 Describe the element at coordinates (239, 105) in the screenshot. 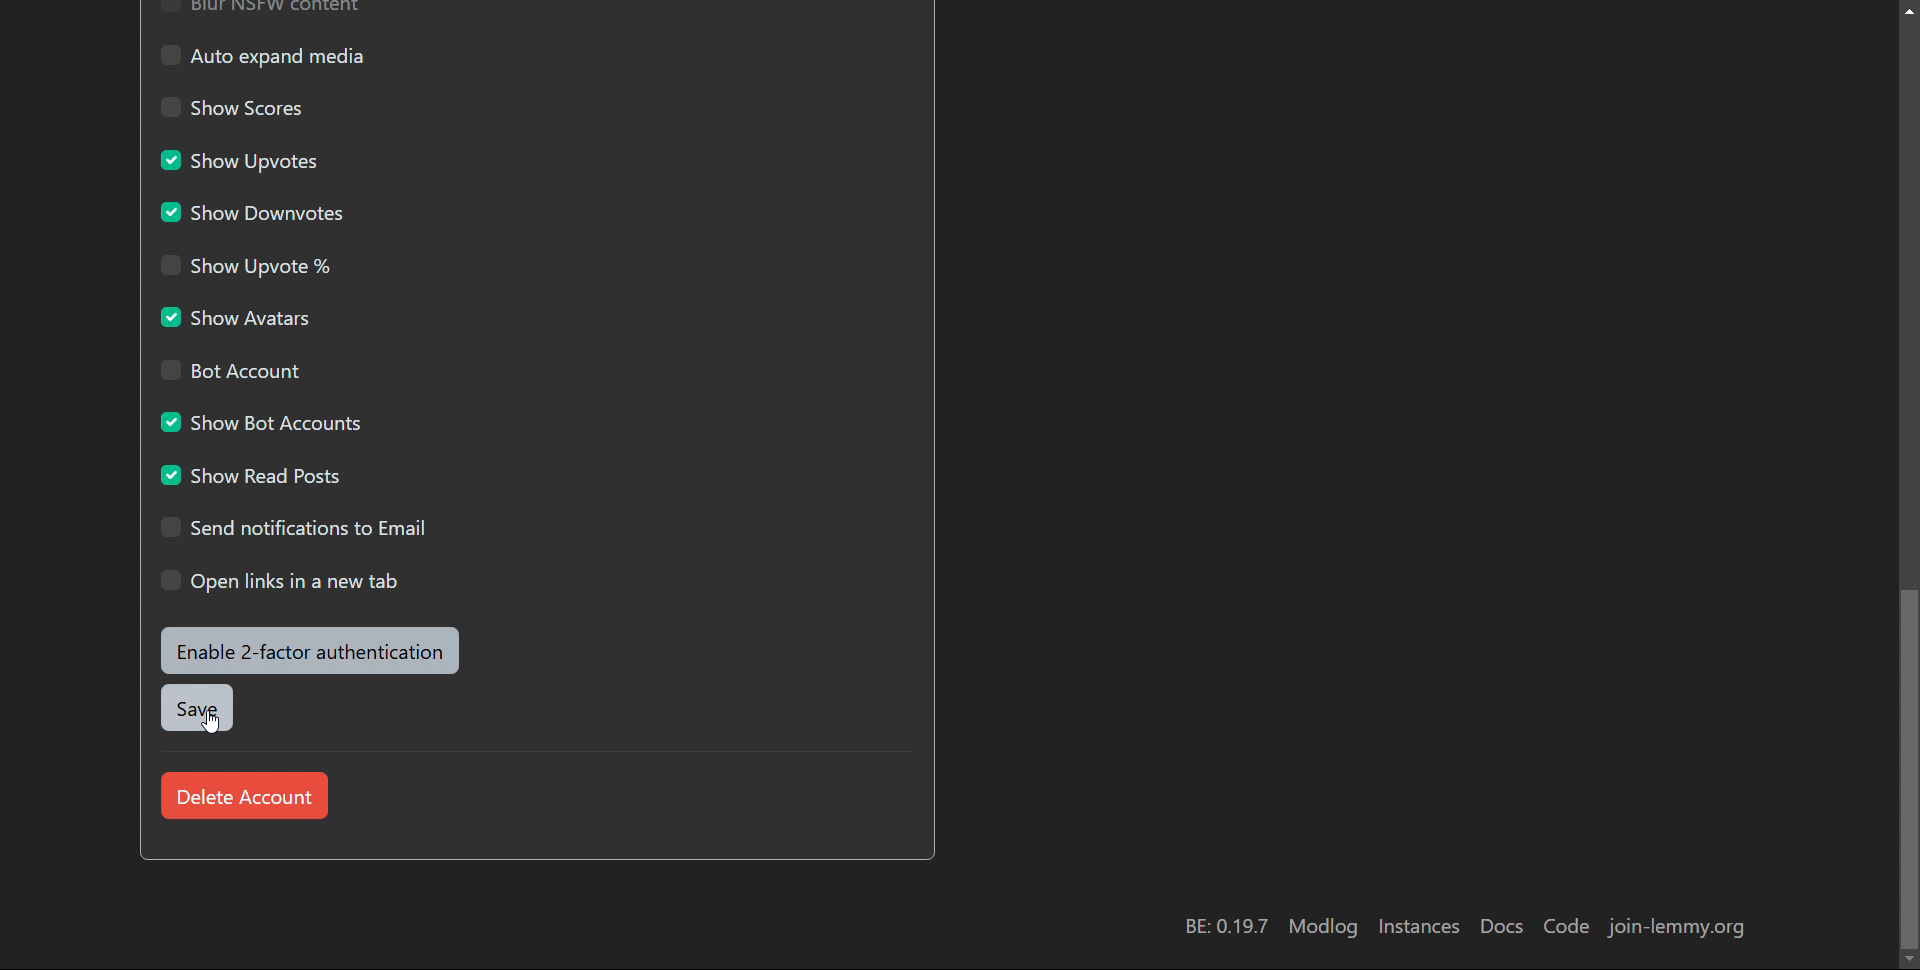

I see `show scores` at that location.